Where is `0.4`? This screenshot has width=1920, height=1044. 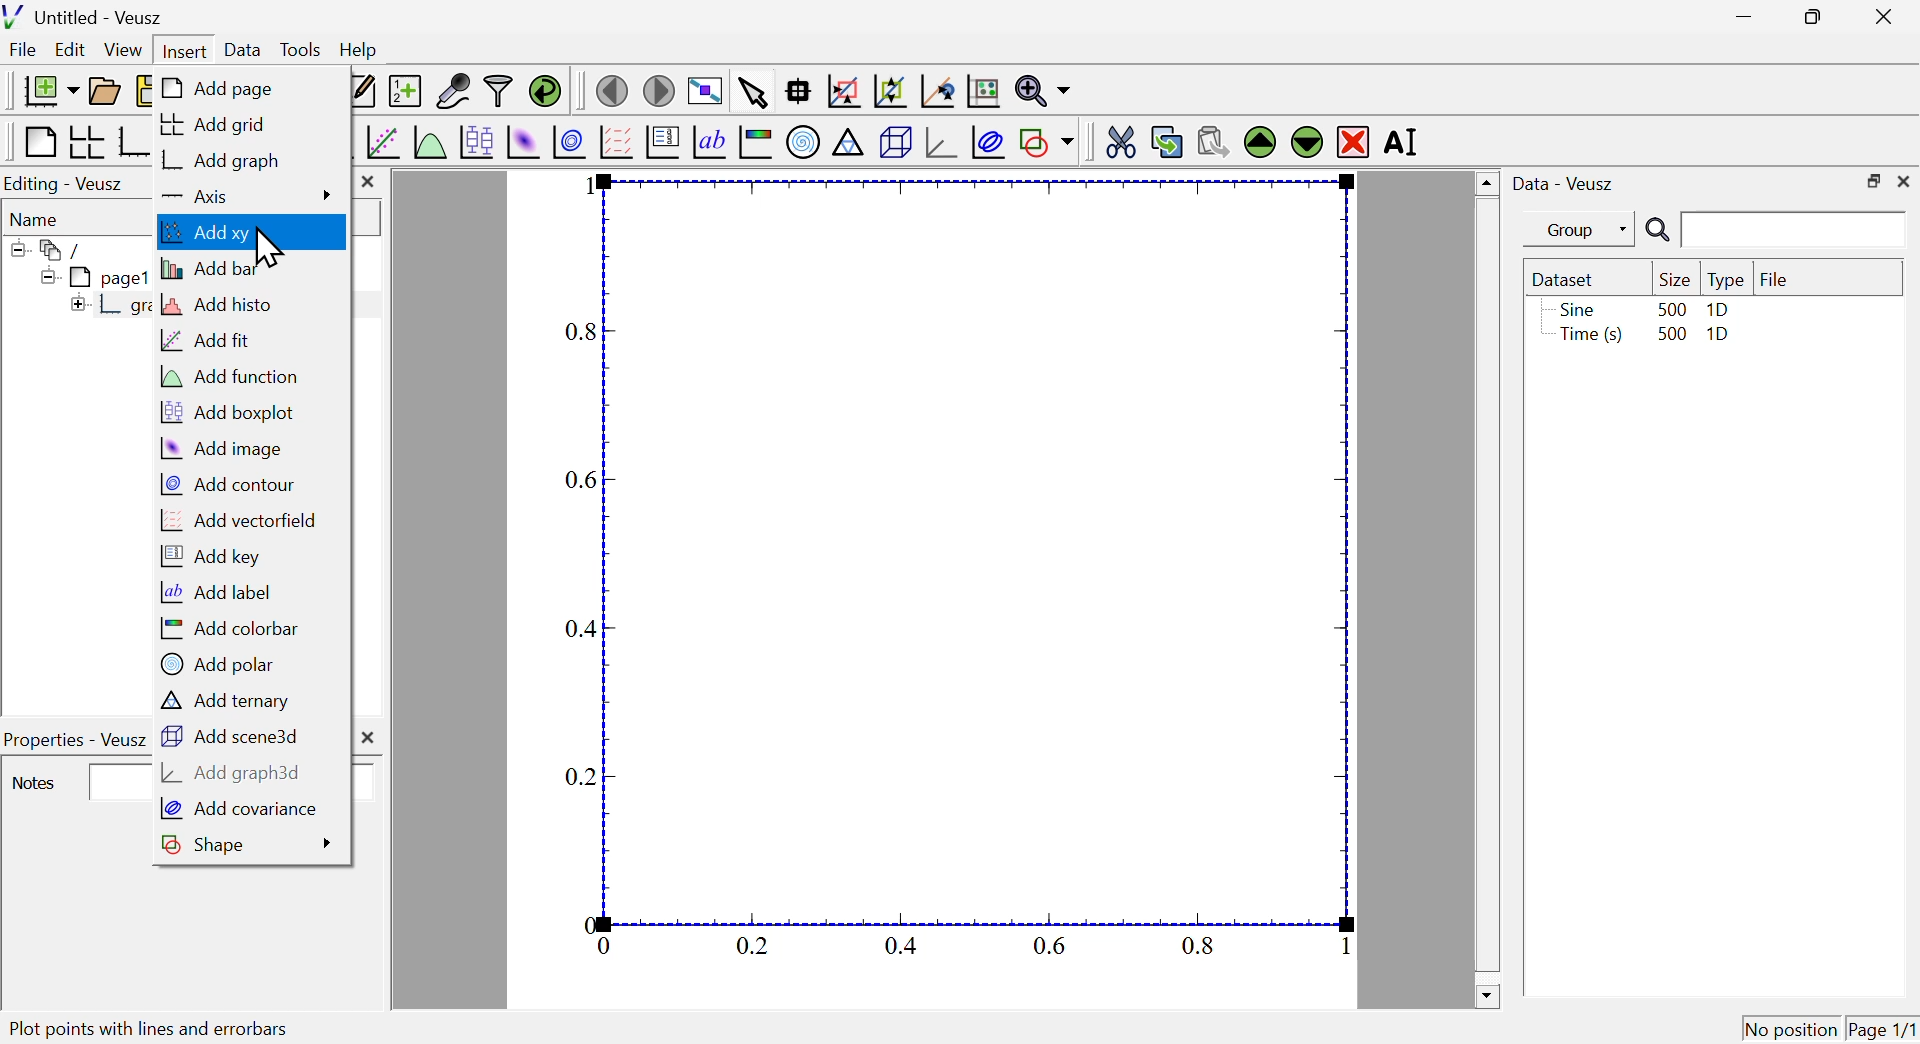
0.4 is located at coordinates (578, 629).